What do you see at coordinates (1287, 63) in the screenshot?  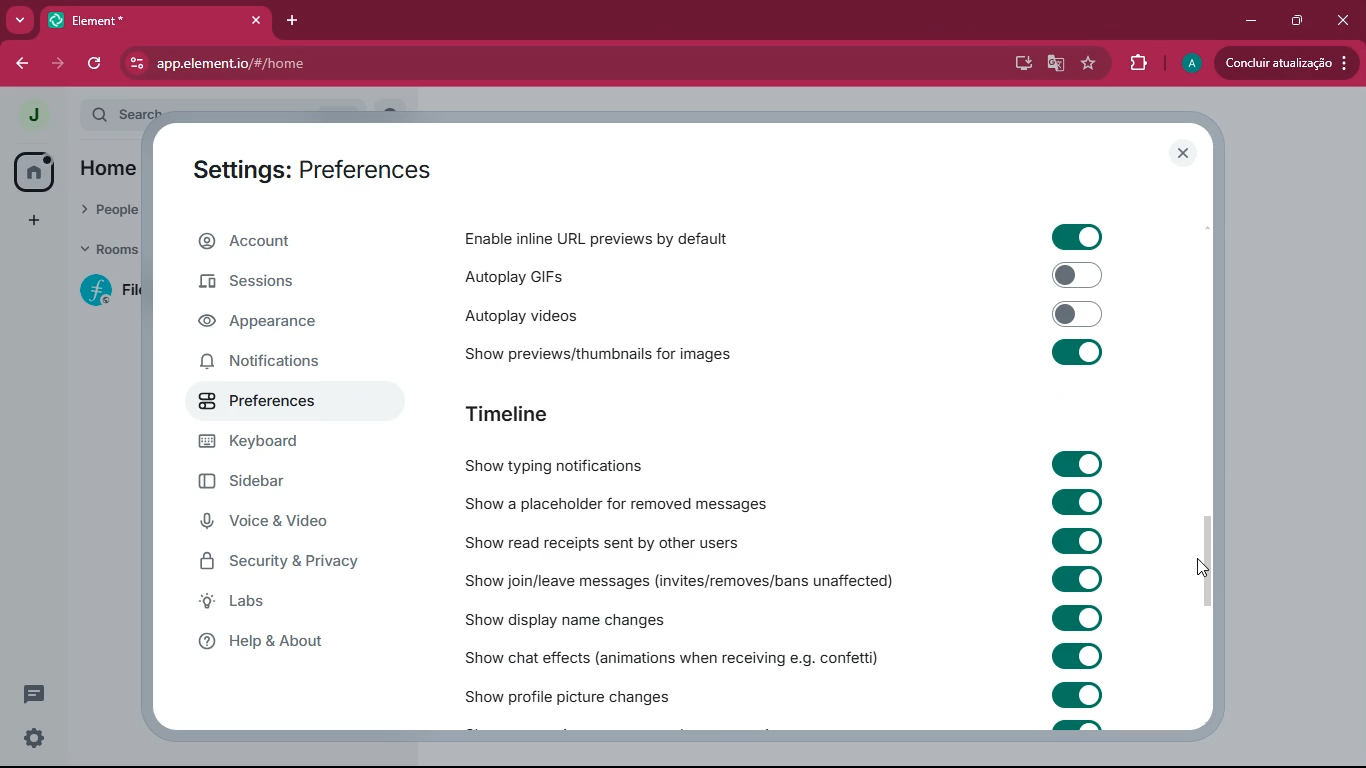 I see `update` at bounding box center [1287, 63].